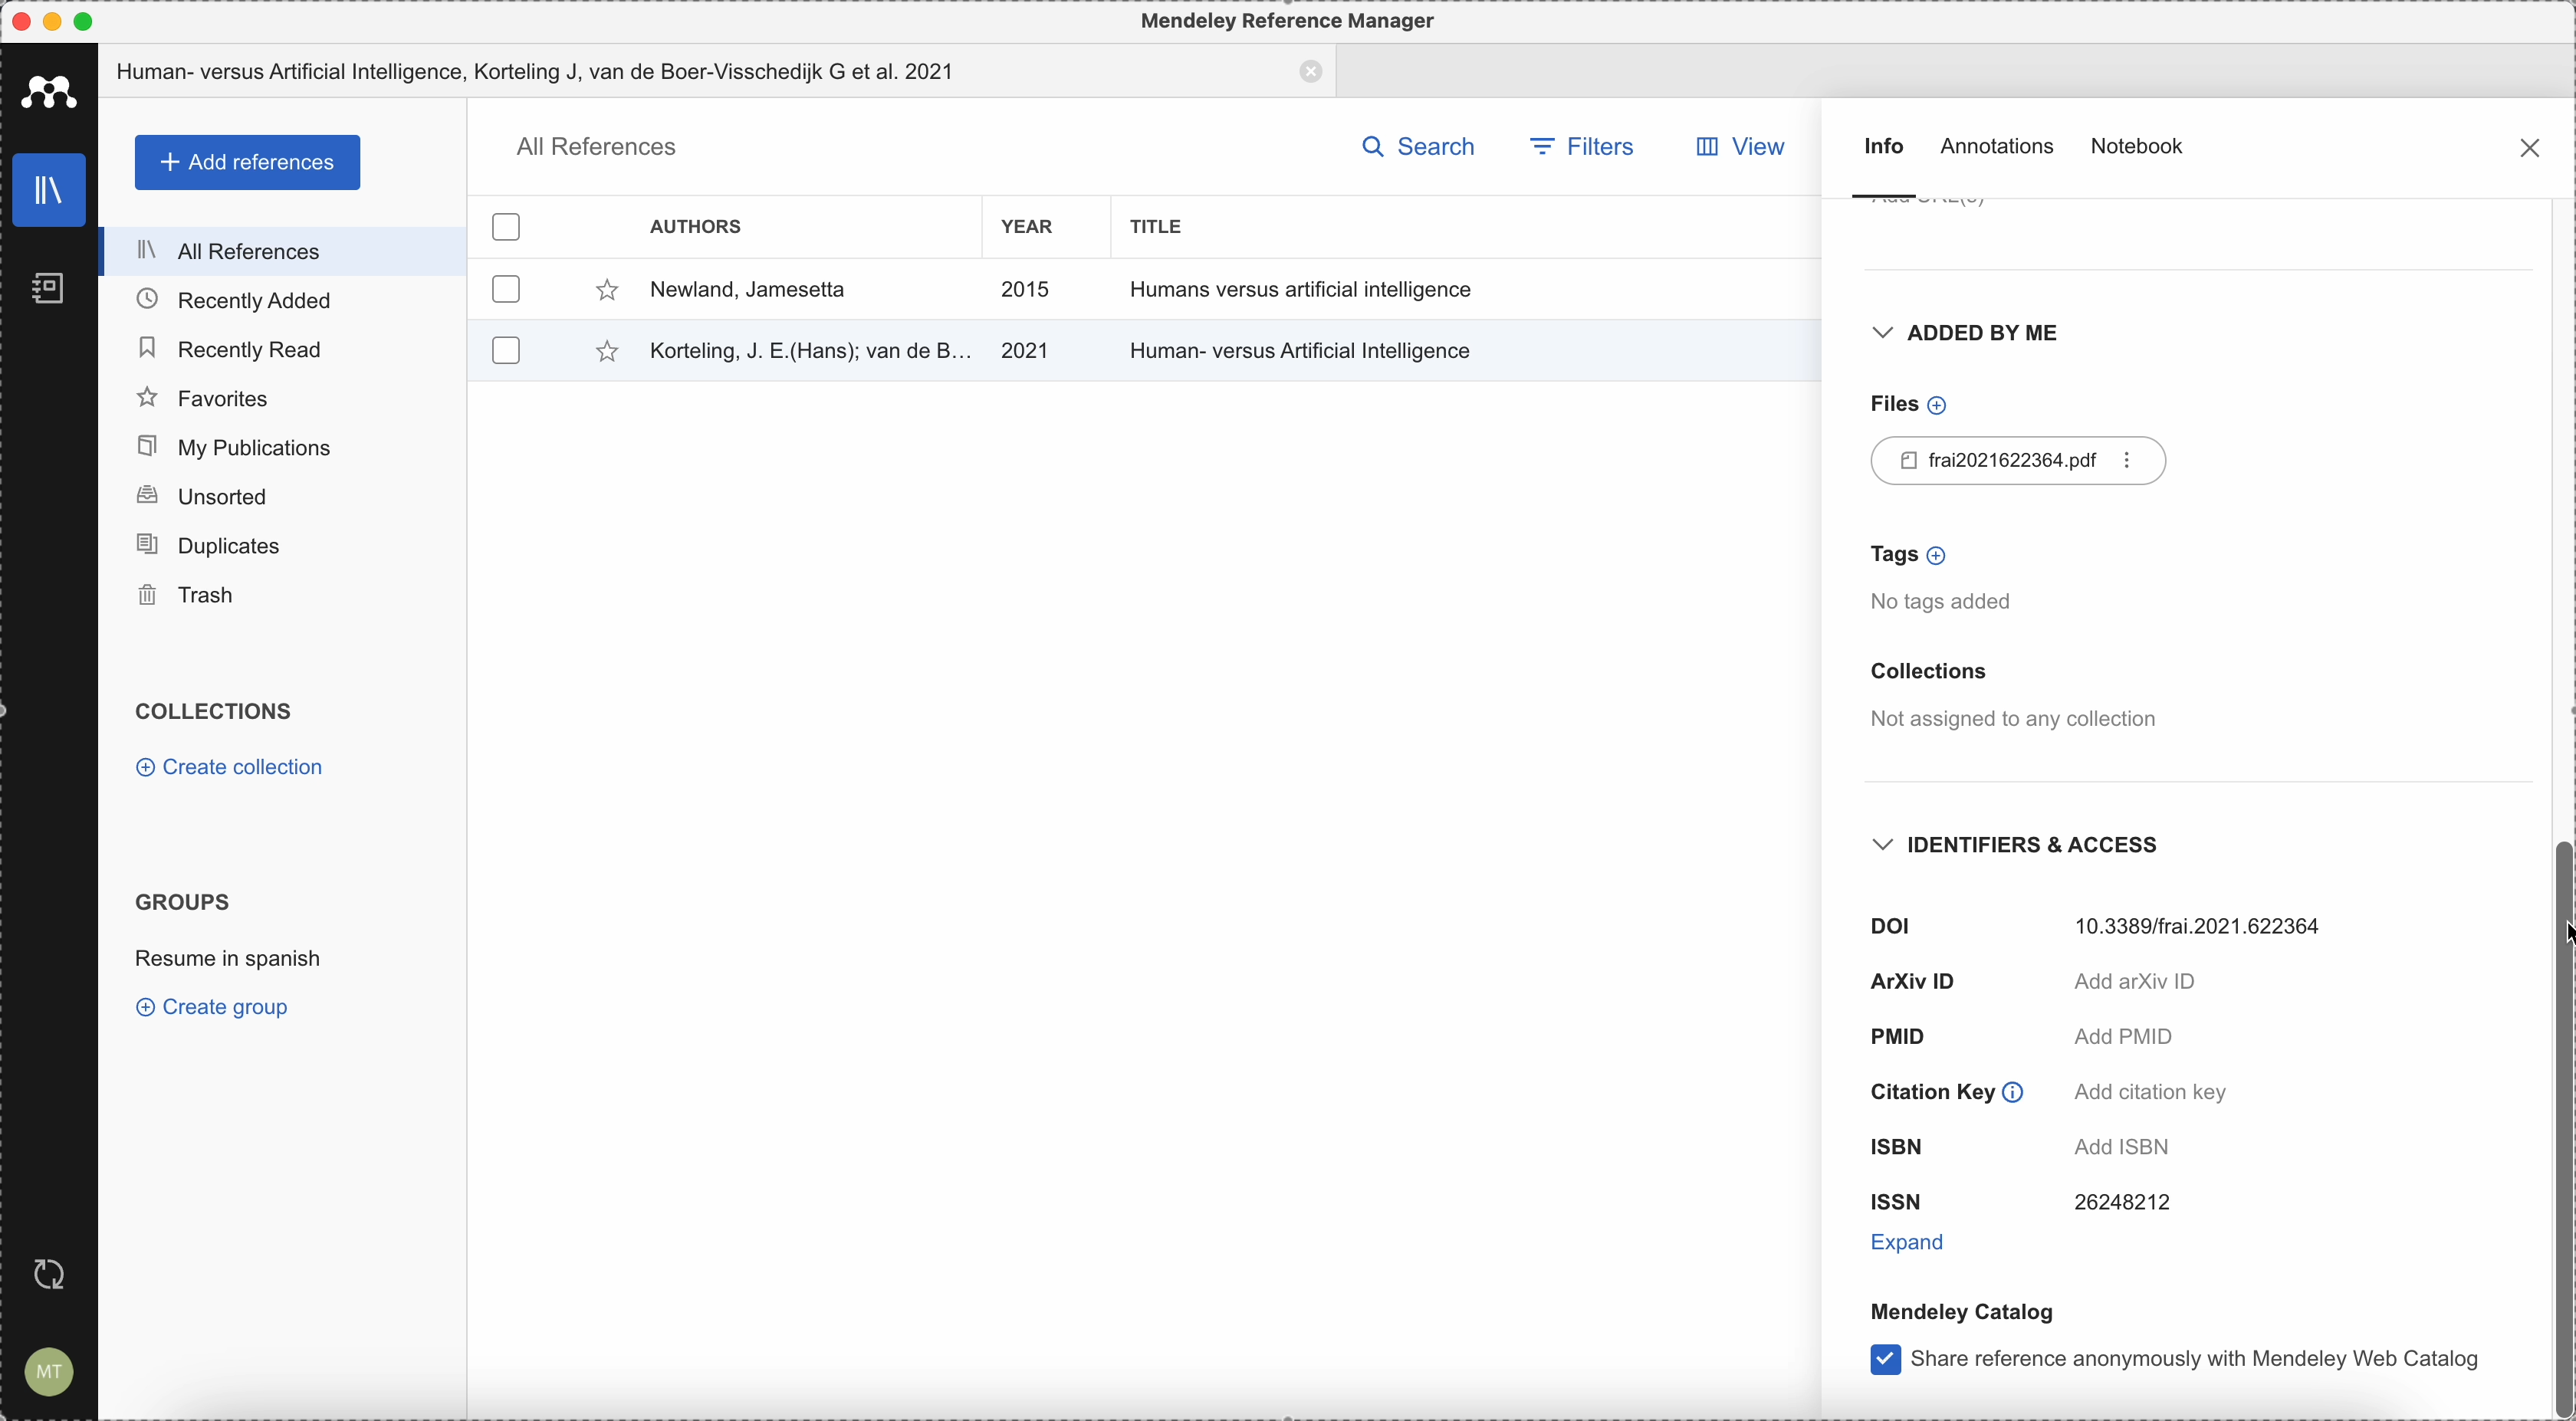 The image size is (2576, 1421). I want to click on notebook, so click(2140, 144).